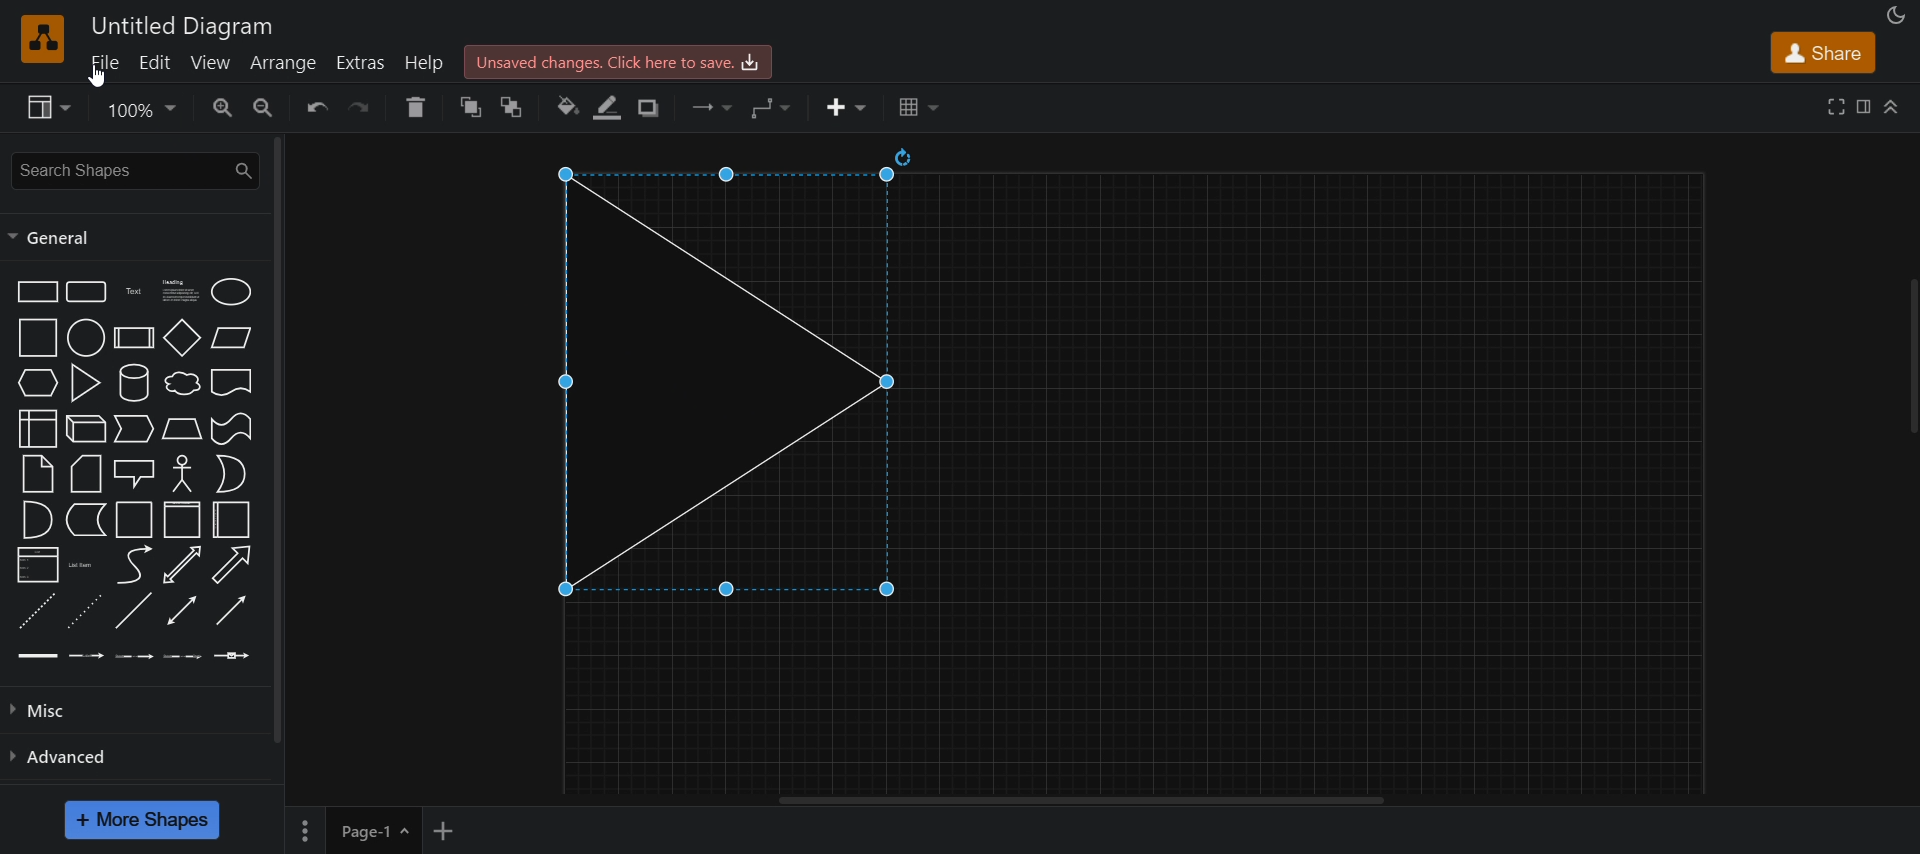 Image resolution: width=1920 pixels, height=854 pixels. What do you see at coordinates (566, 106) in the screenshot?
I see `fill color` at bounding box center [566, 106].